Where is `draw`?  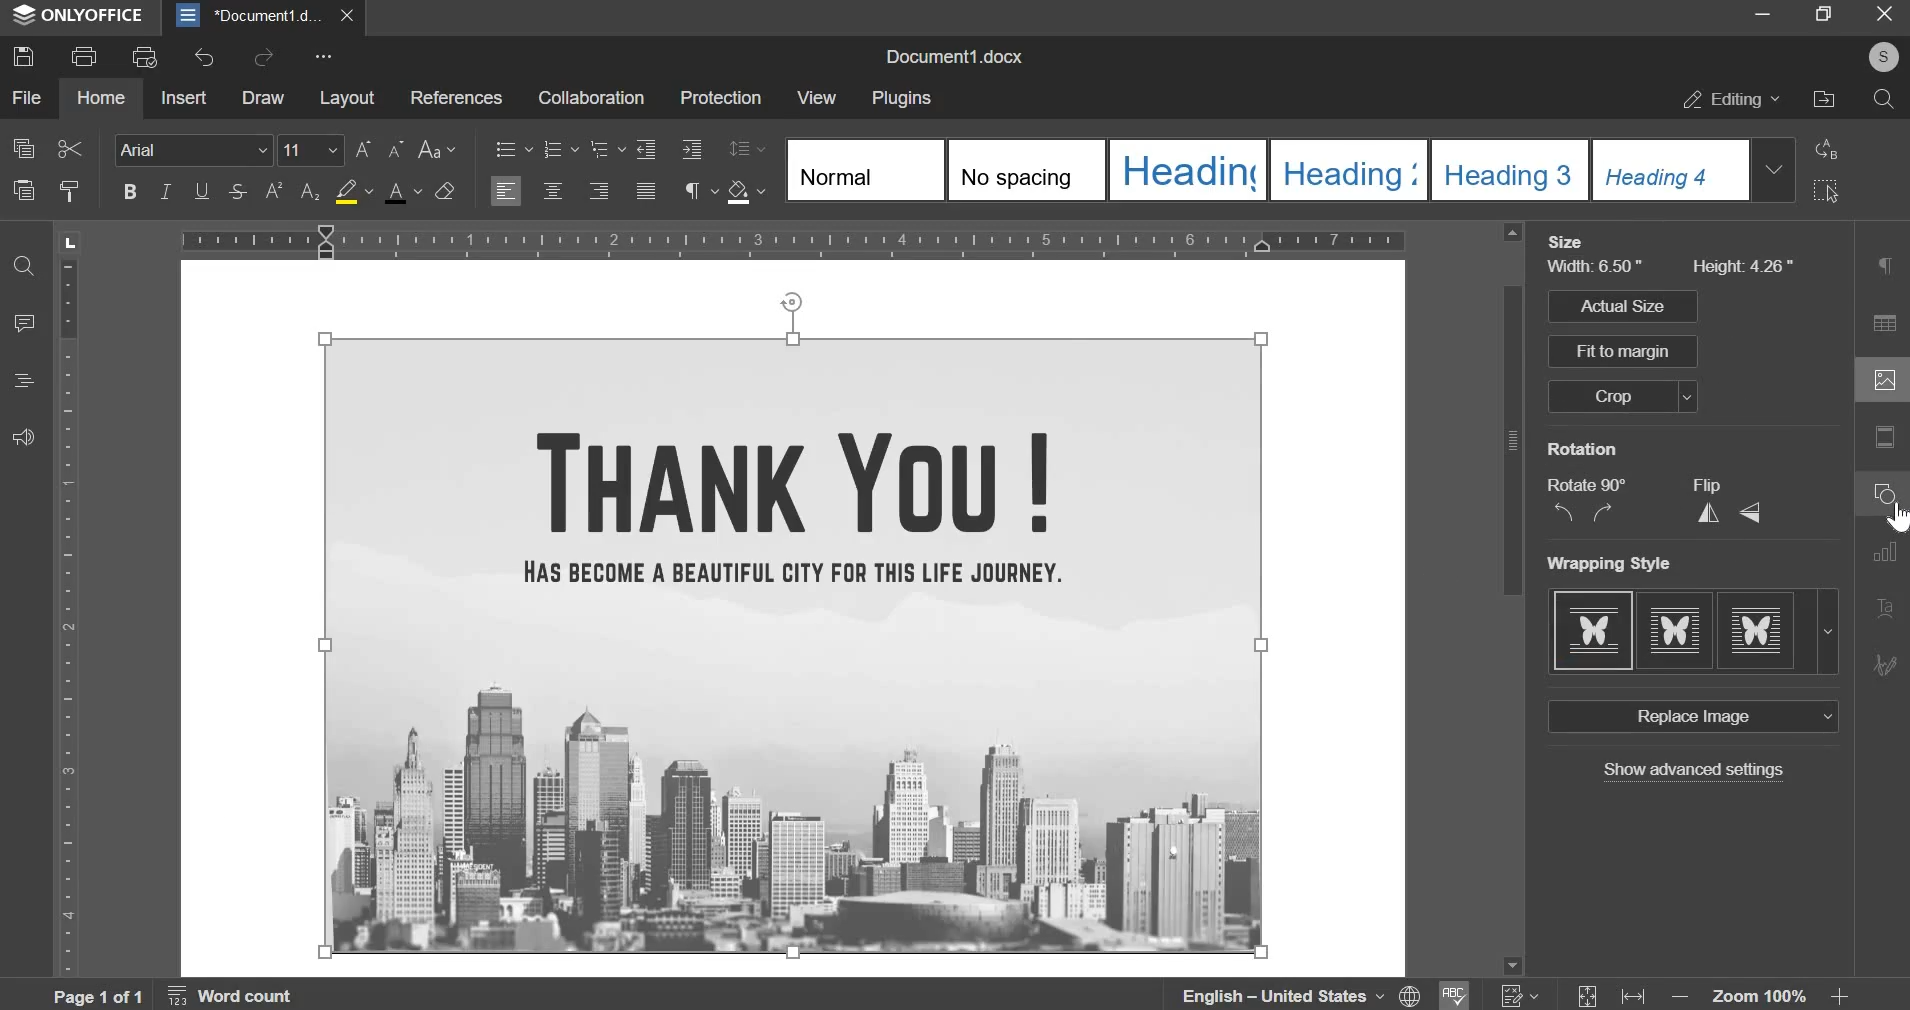 draw is located at coordinates (263, 96).